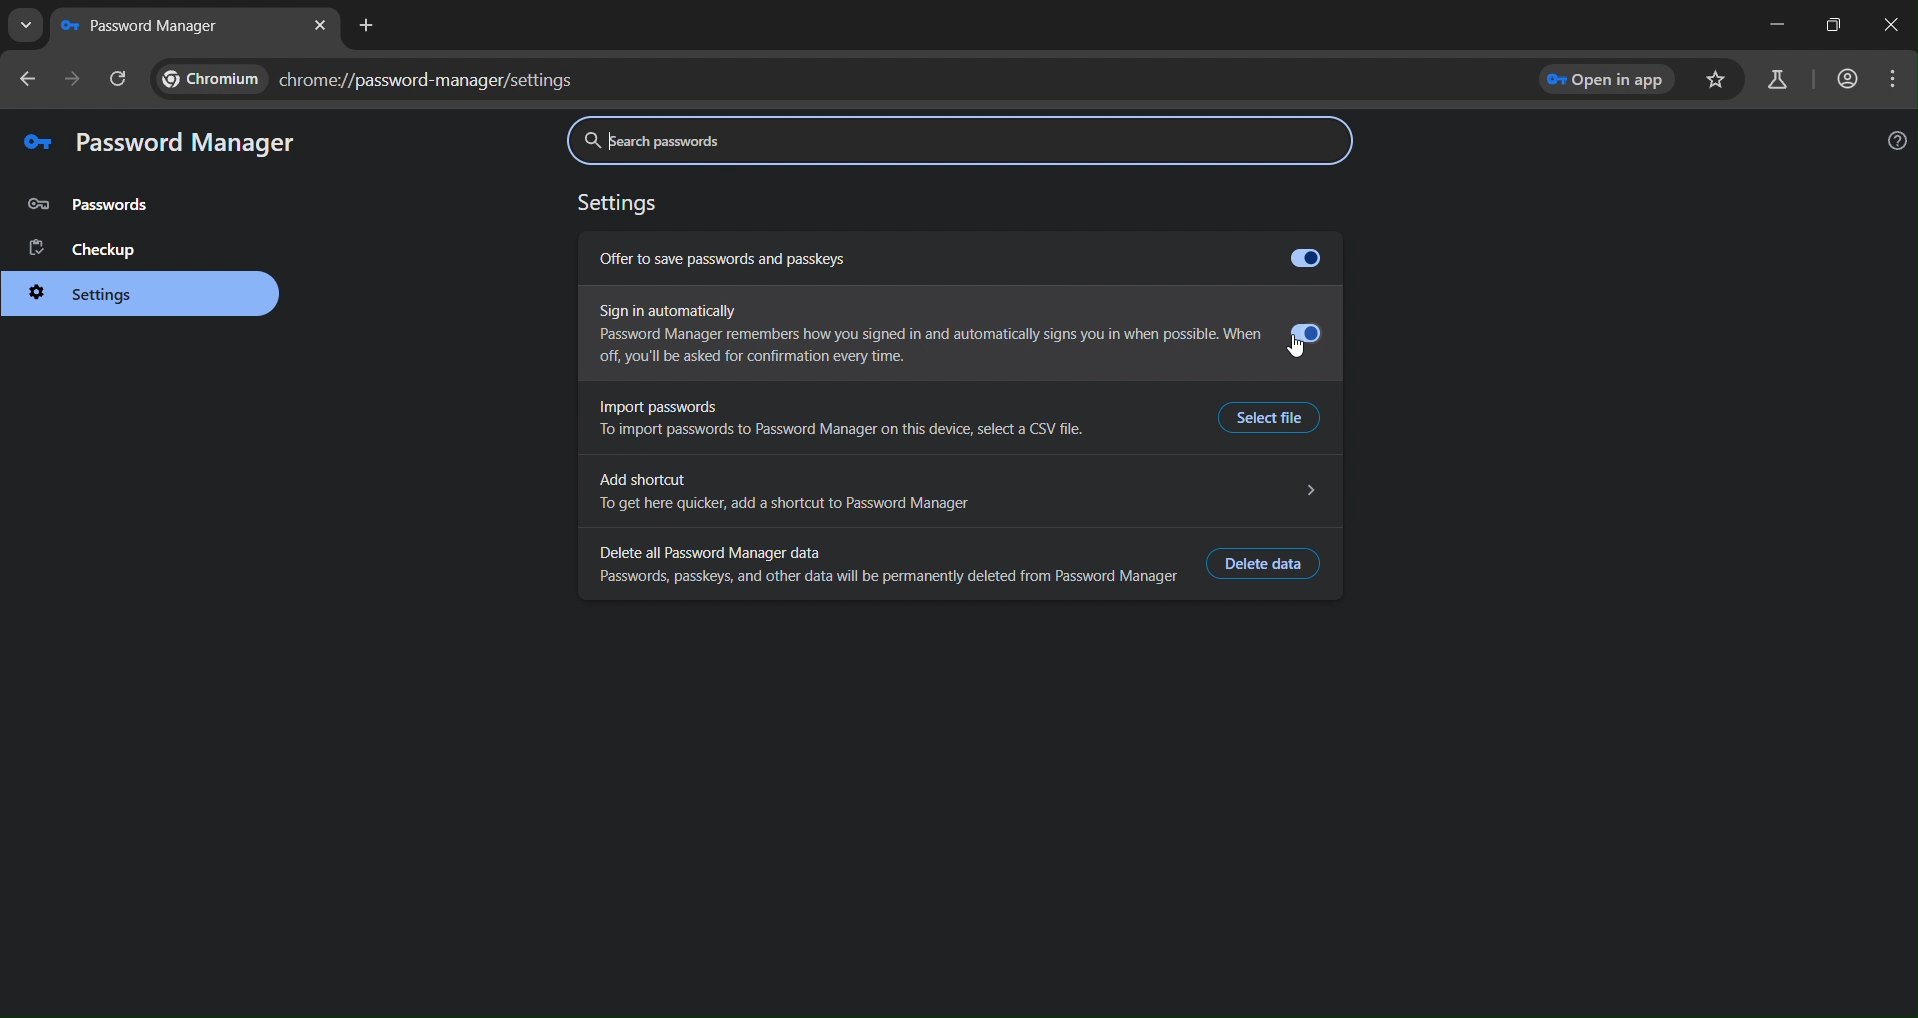  What do you see at coordinates (25, 26) in the screenshot?
I see `search tabs` at bounding box center [25, 26].